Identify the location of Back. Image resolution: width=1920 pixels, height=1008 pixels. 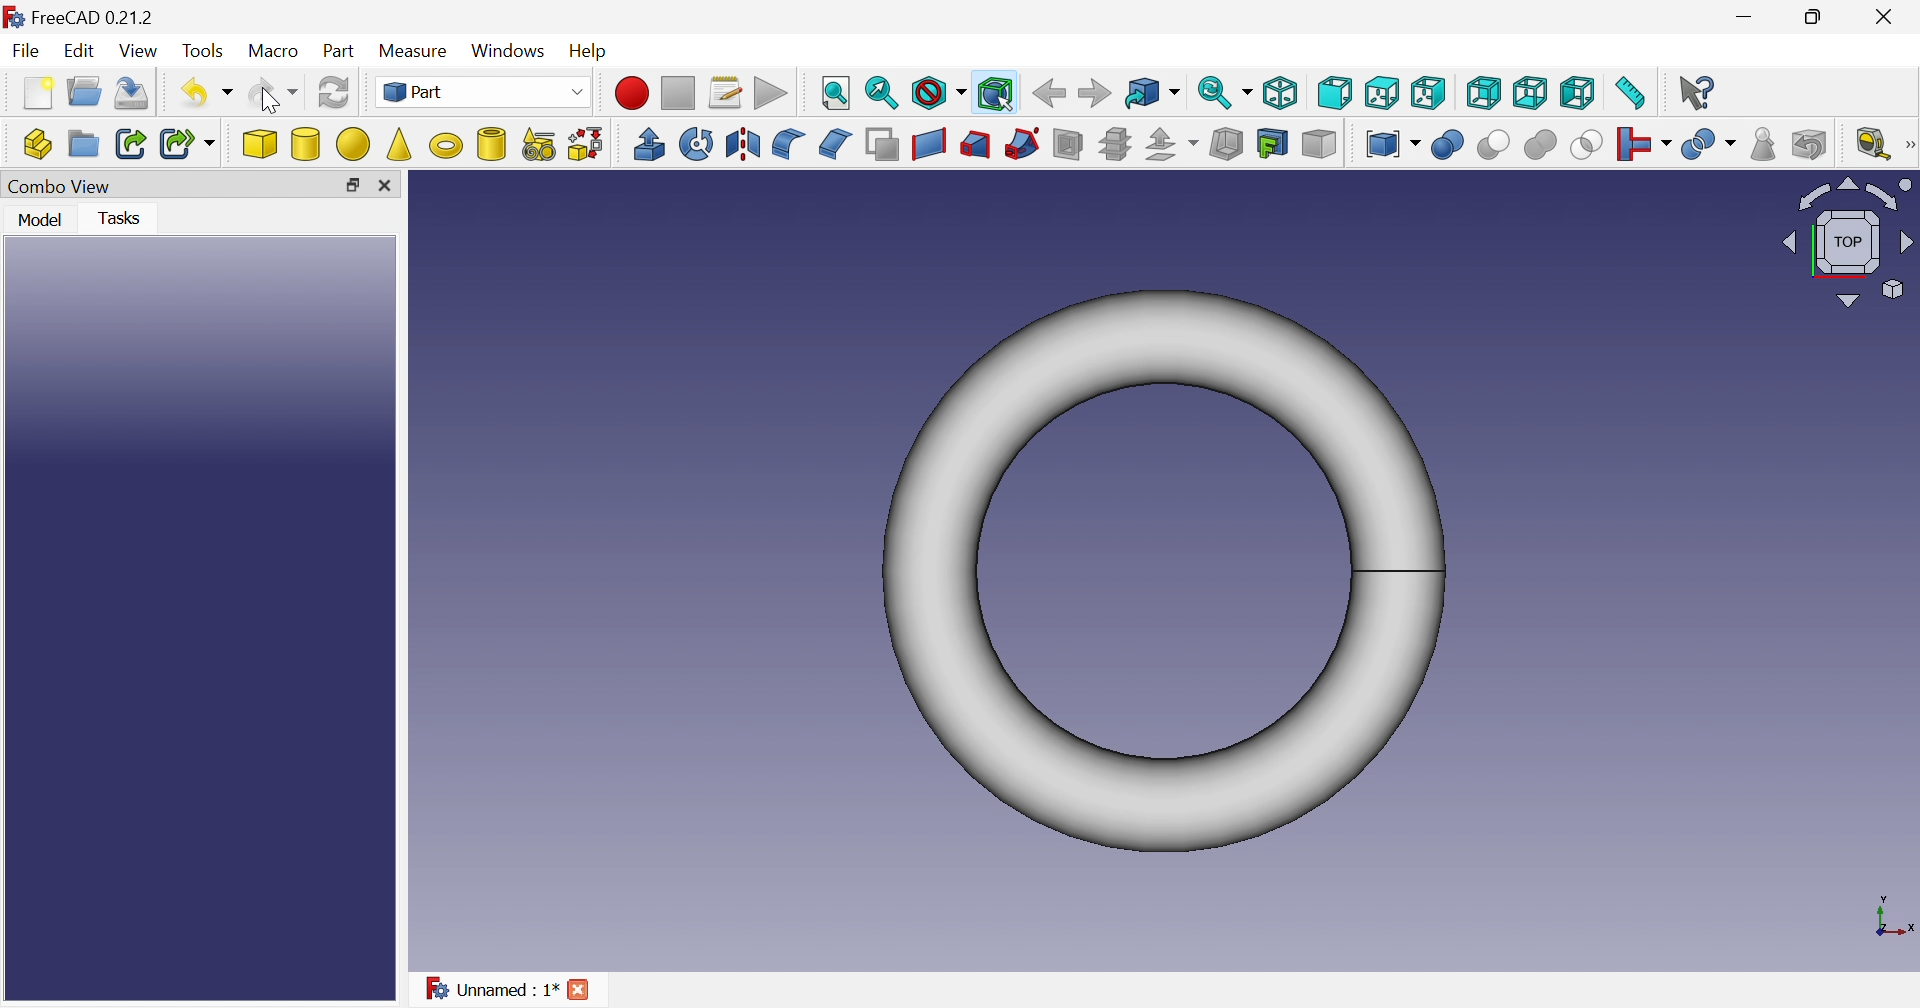
(1050, 93).